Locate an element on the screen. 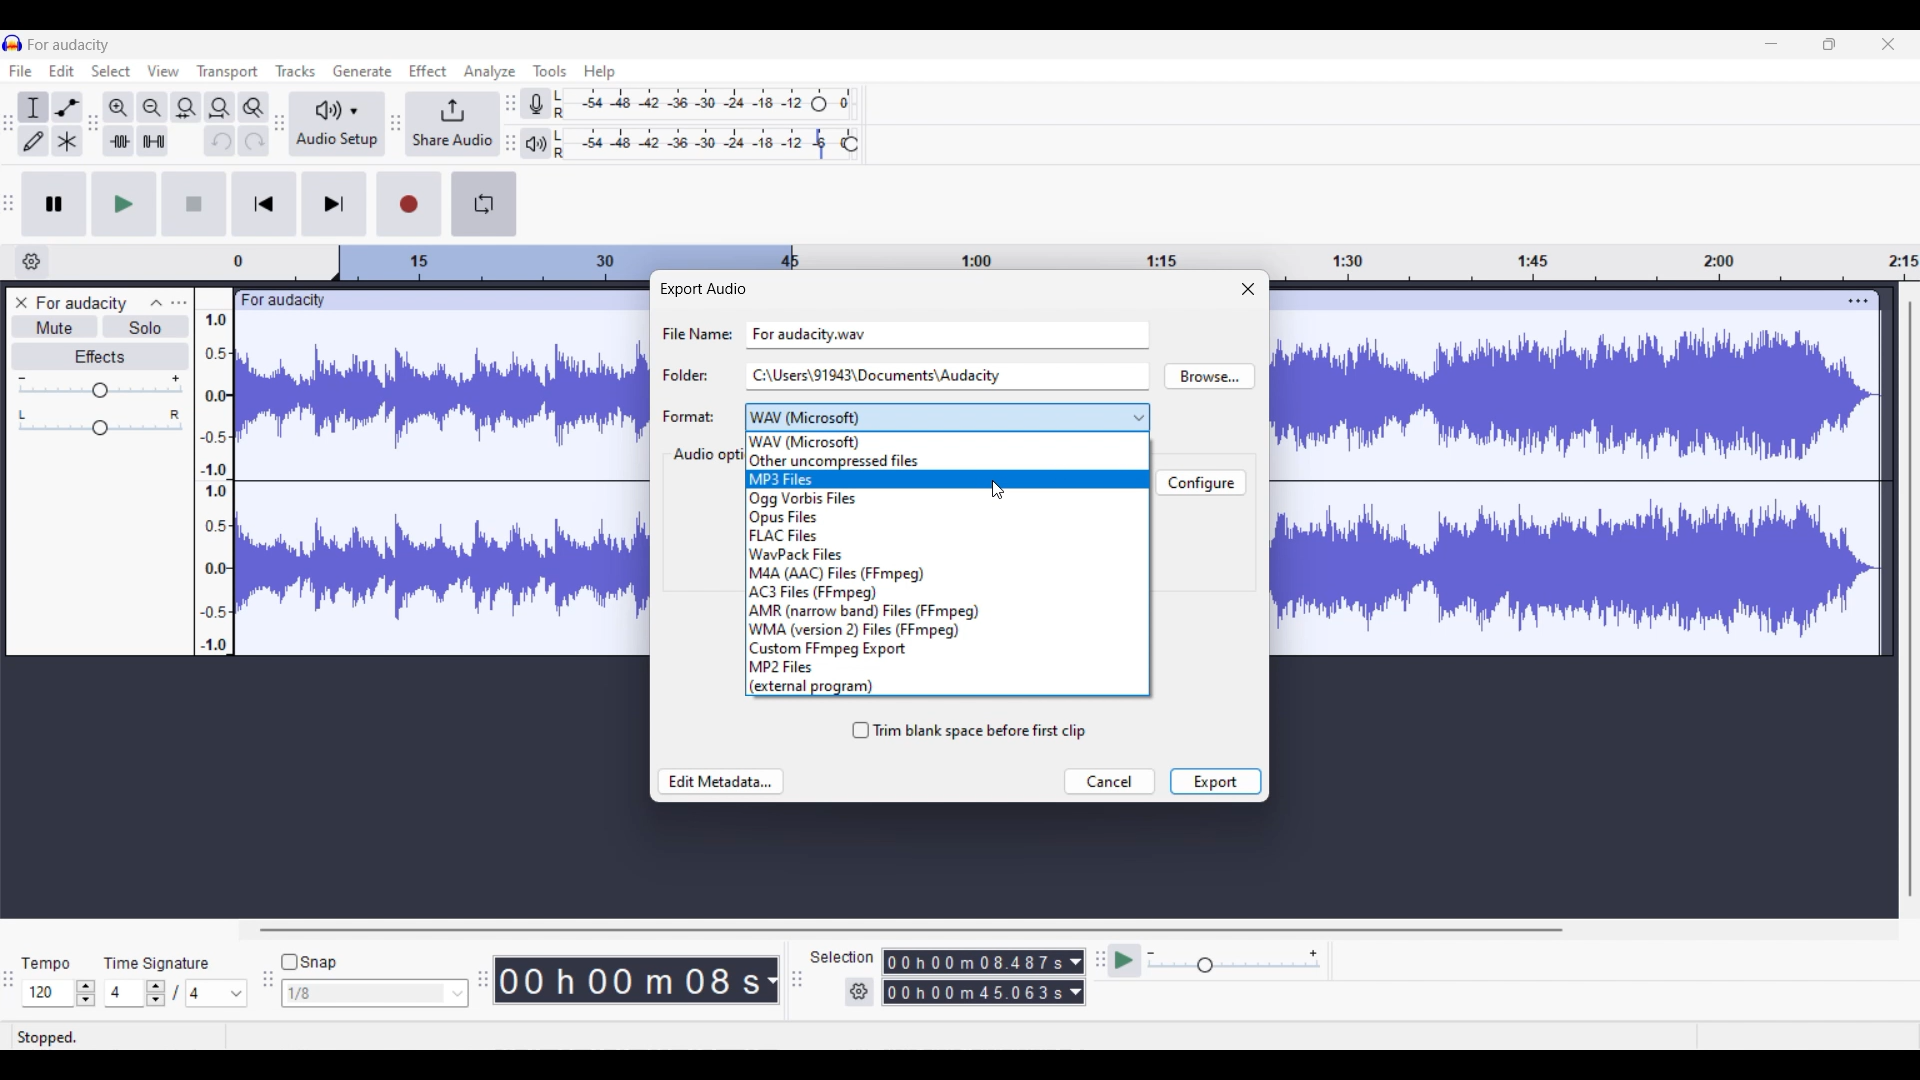  Snap options is located at coordinates (375, 993).